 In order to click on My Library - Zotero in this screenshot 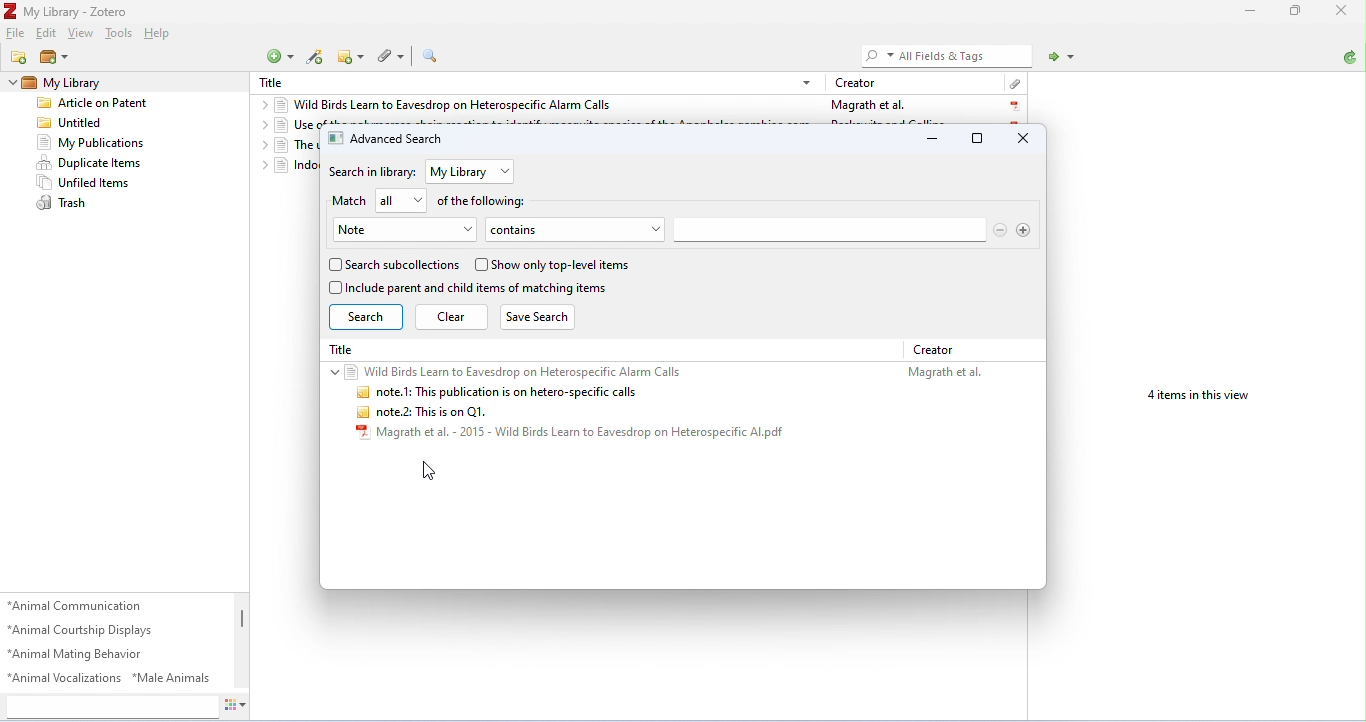, I will do `click(67, 12)`.